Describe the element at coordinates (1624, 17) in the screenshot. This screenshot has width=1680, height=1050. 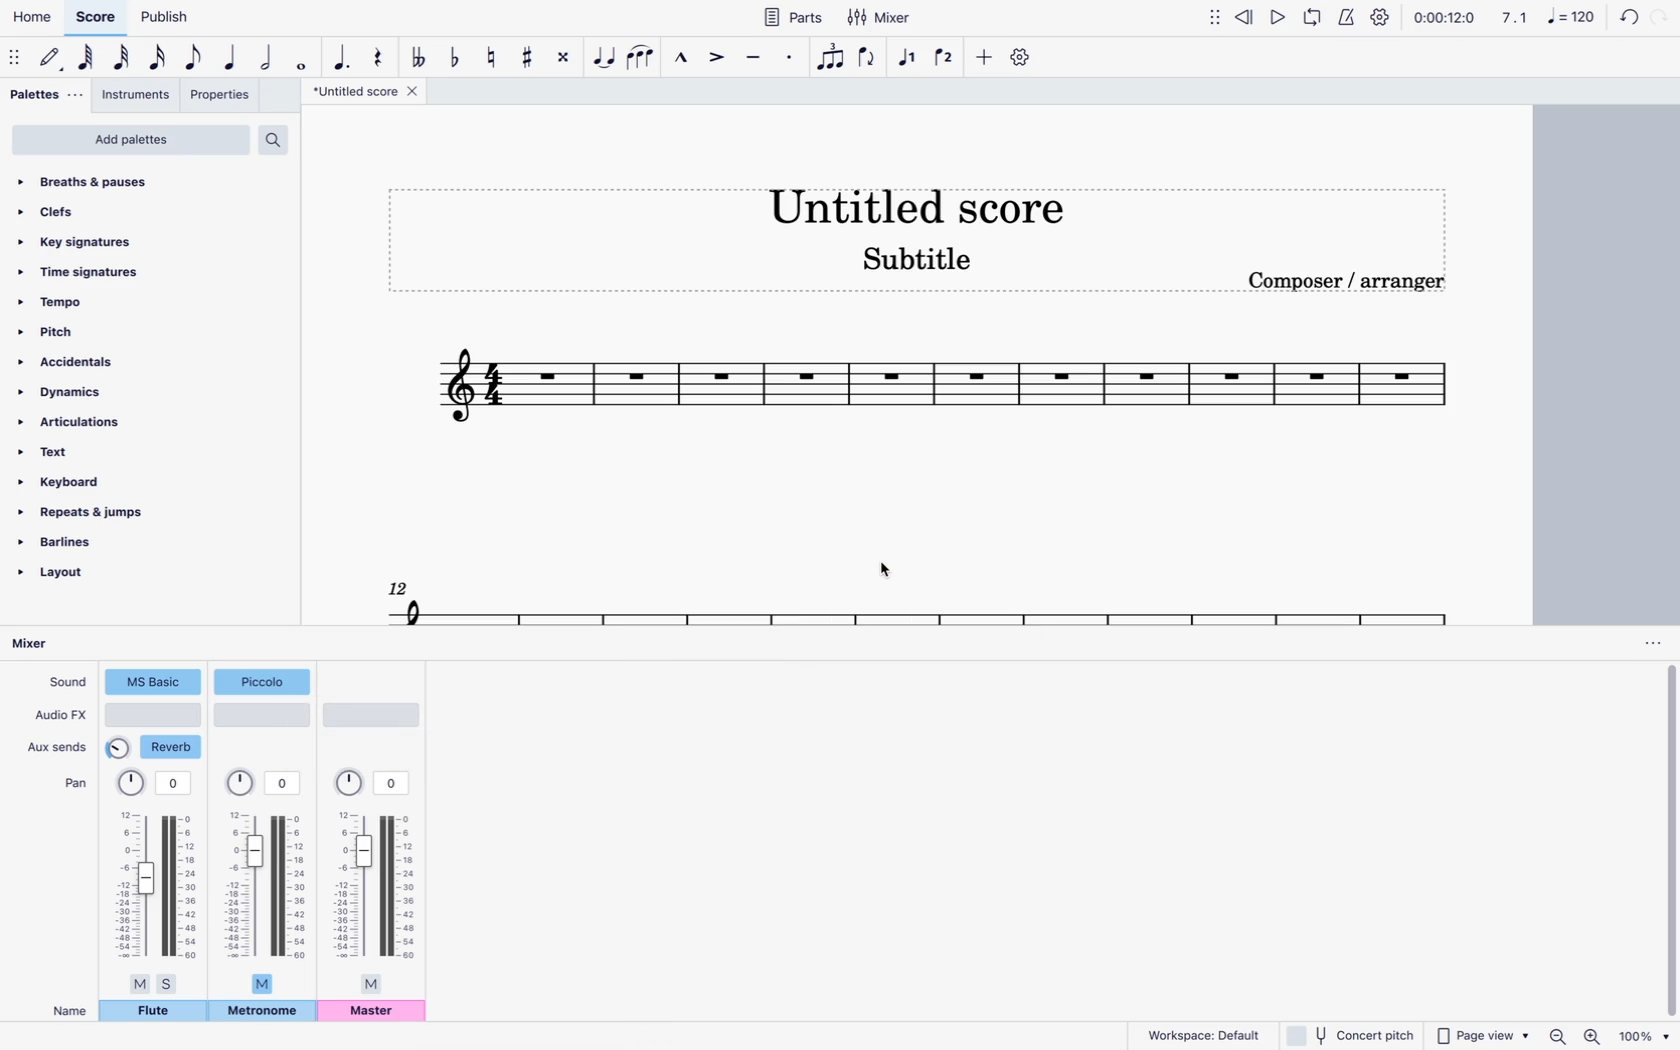
I see `back` at that location.